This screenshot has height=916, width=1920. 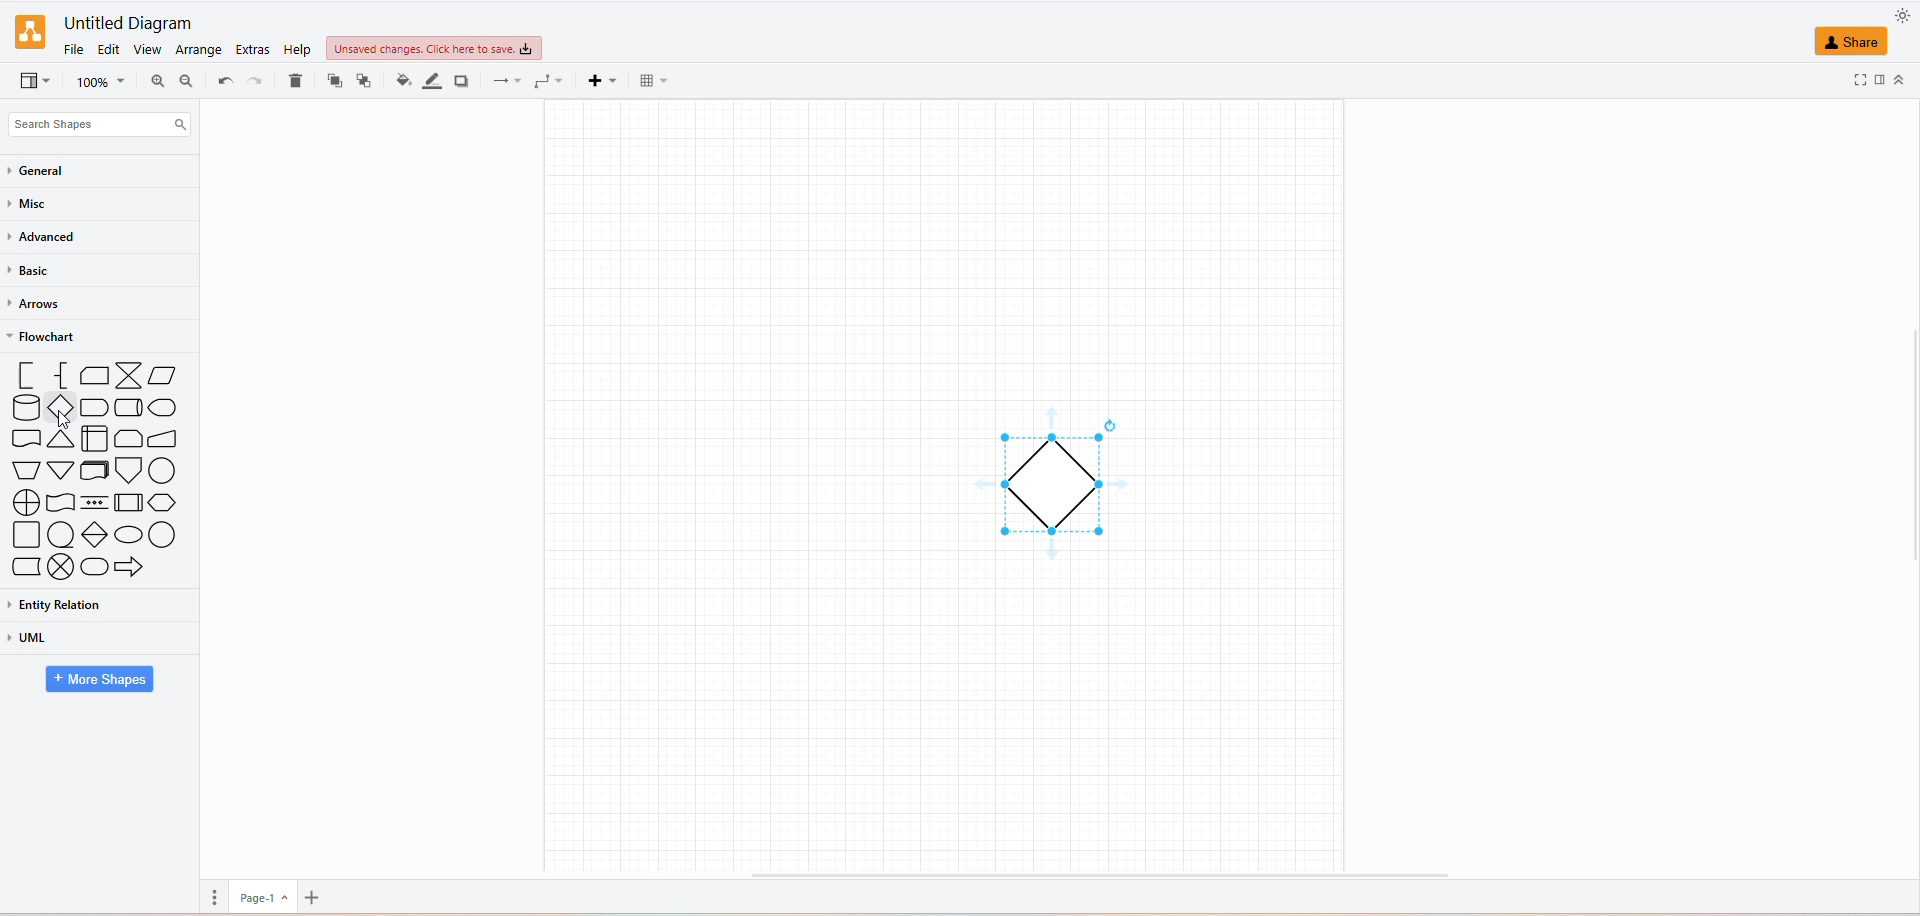 I want to click on ADVANCED, so click(x=47, y=238).